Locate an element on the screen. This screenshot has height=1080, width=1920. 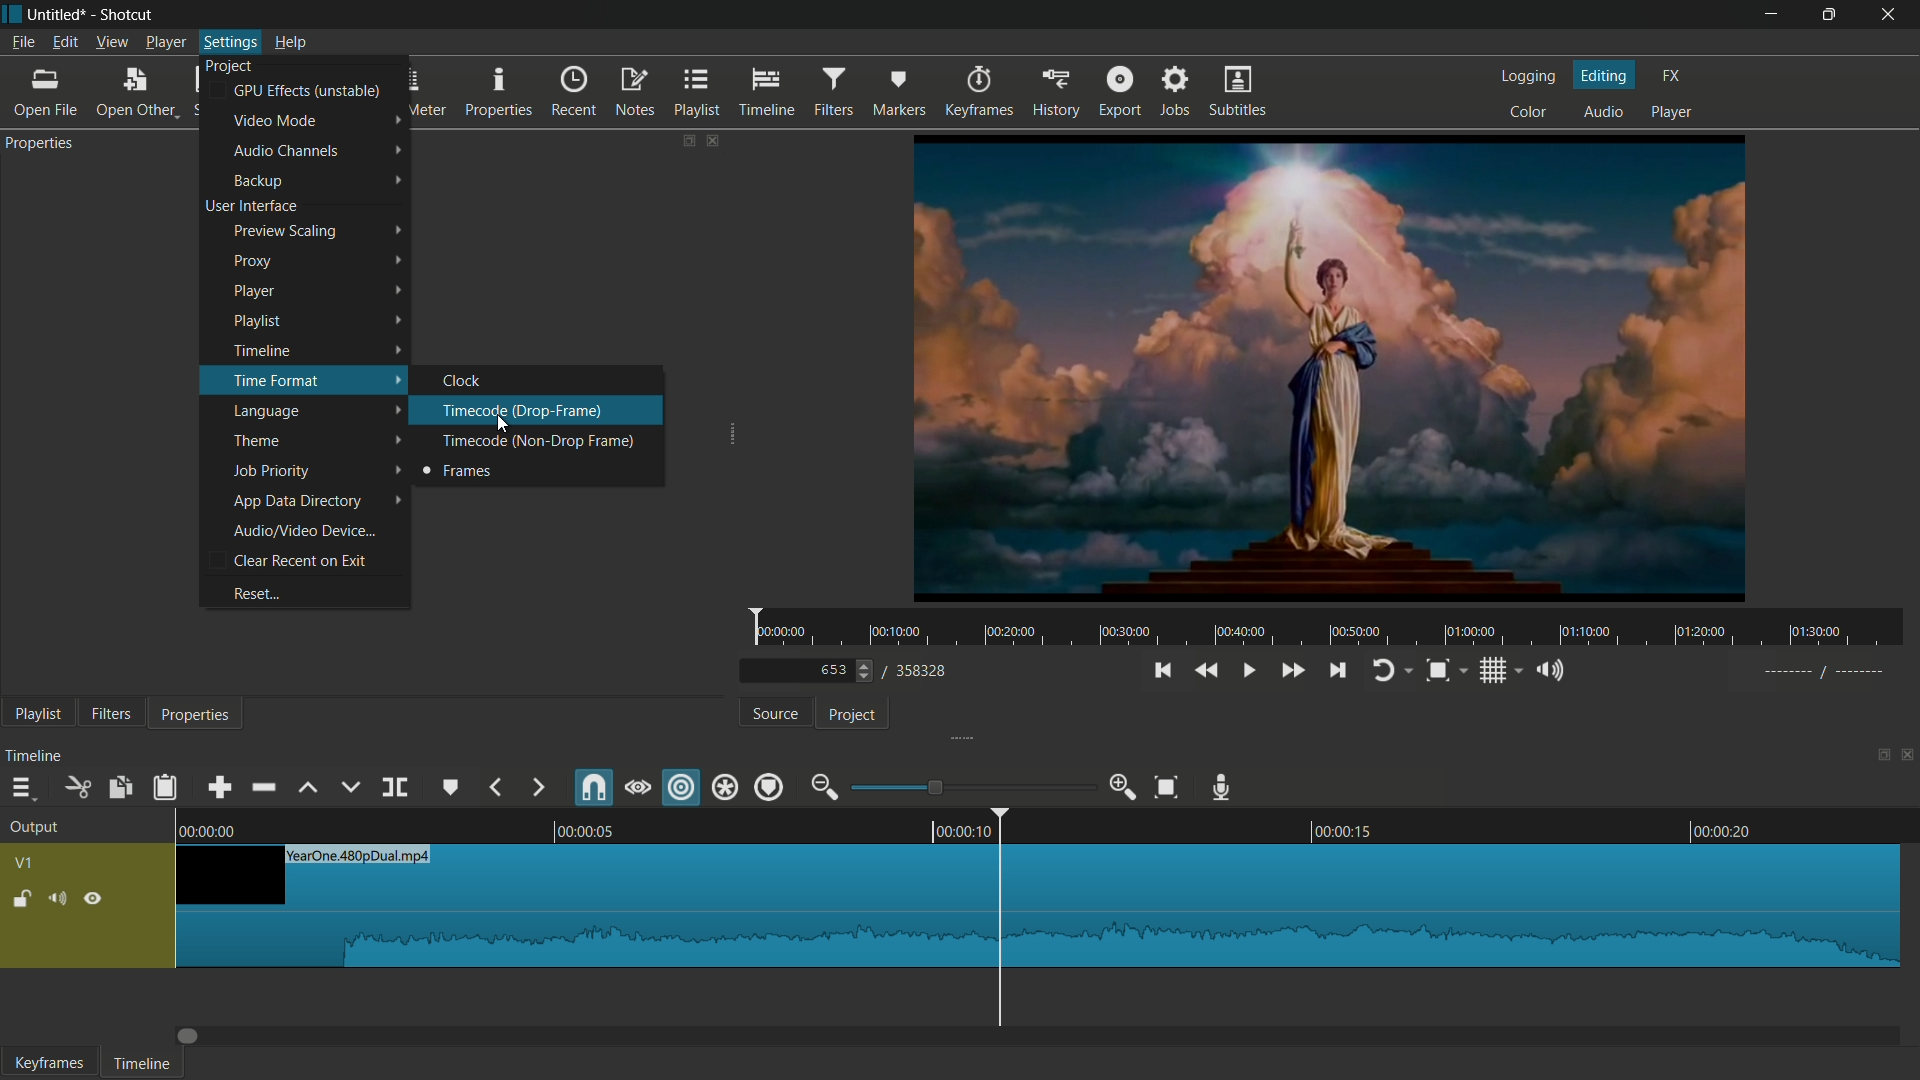
timeline is located at coordinates (768, 91).